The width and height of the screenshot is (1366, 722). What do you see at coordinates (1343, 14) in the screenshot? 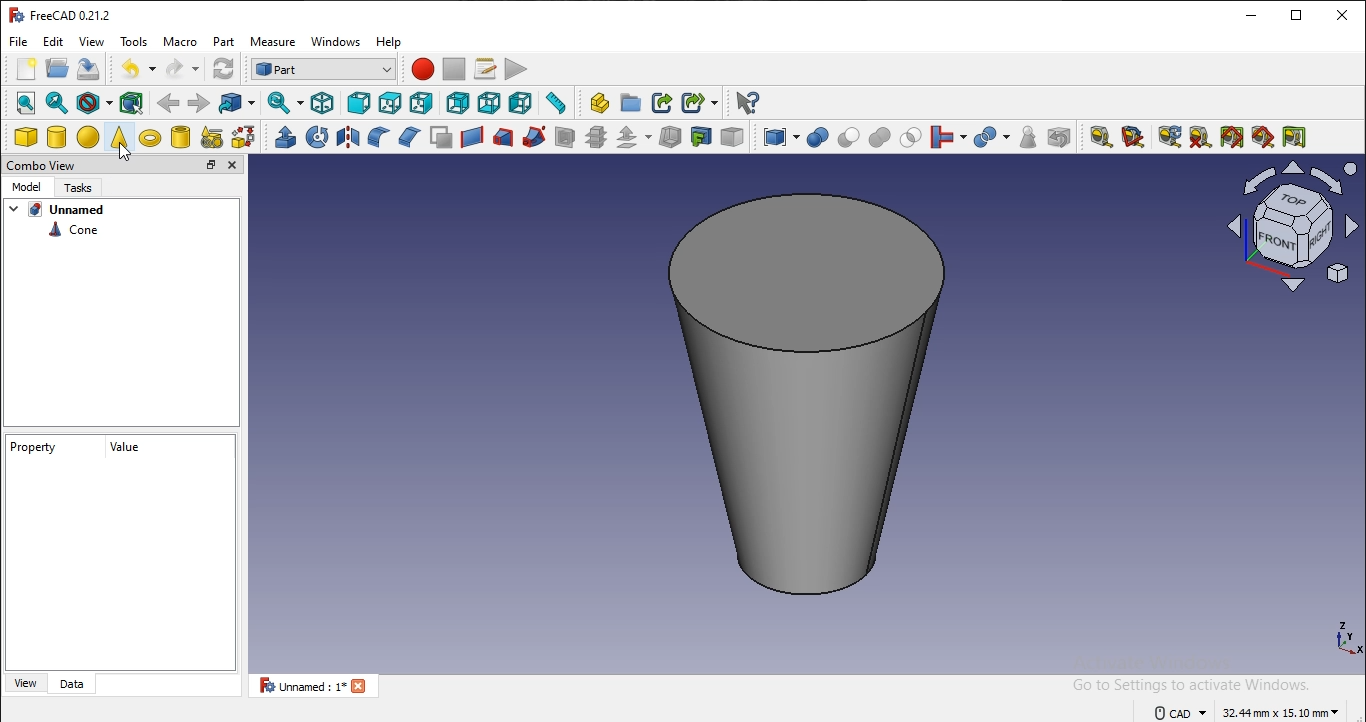
I see `close` at bounding box center [1343, 14].